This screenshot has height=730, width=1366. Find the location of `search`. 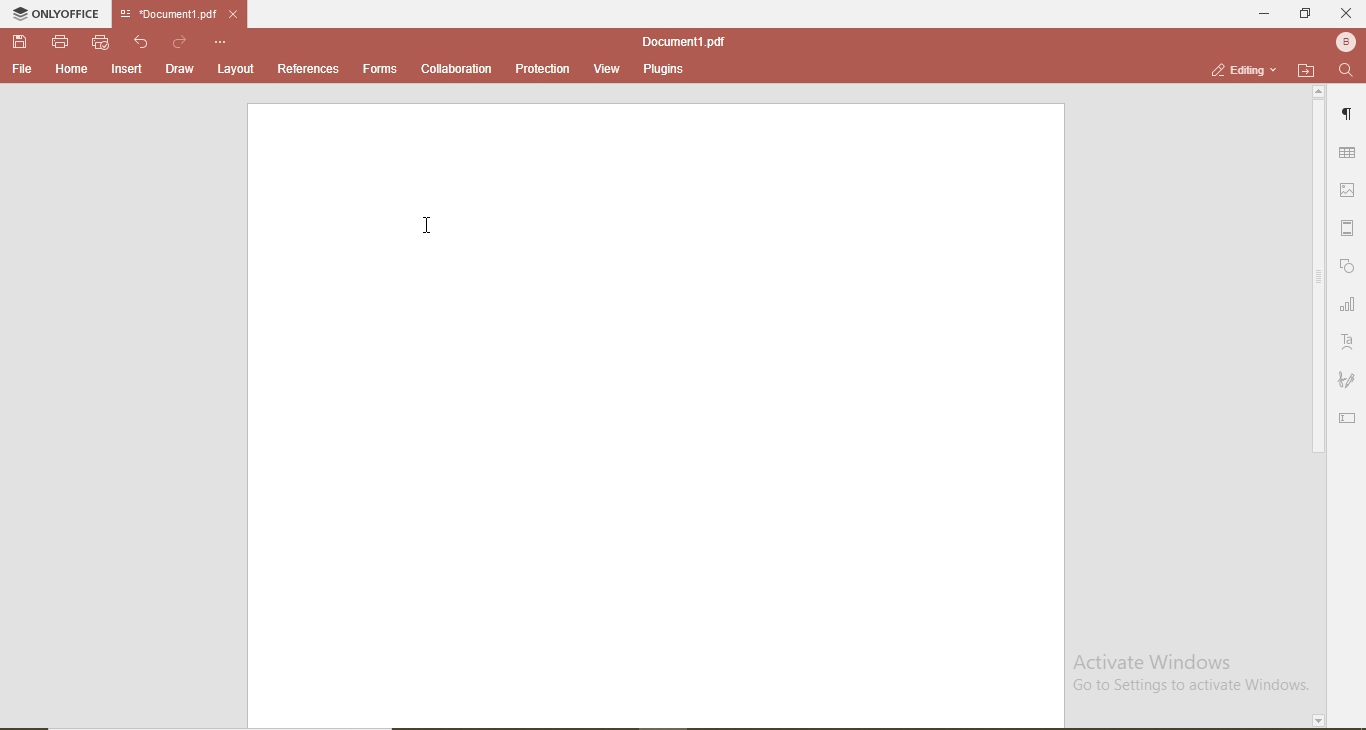

search is located at coordinates (1349, 73).